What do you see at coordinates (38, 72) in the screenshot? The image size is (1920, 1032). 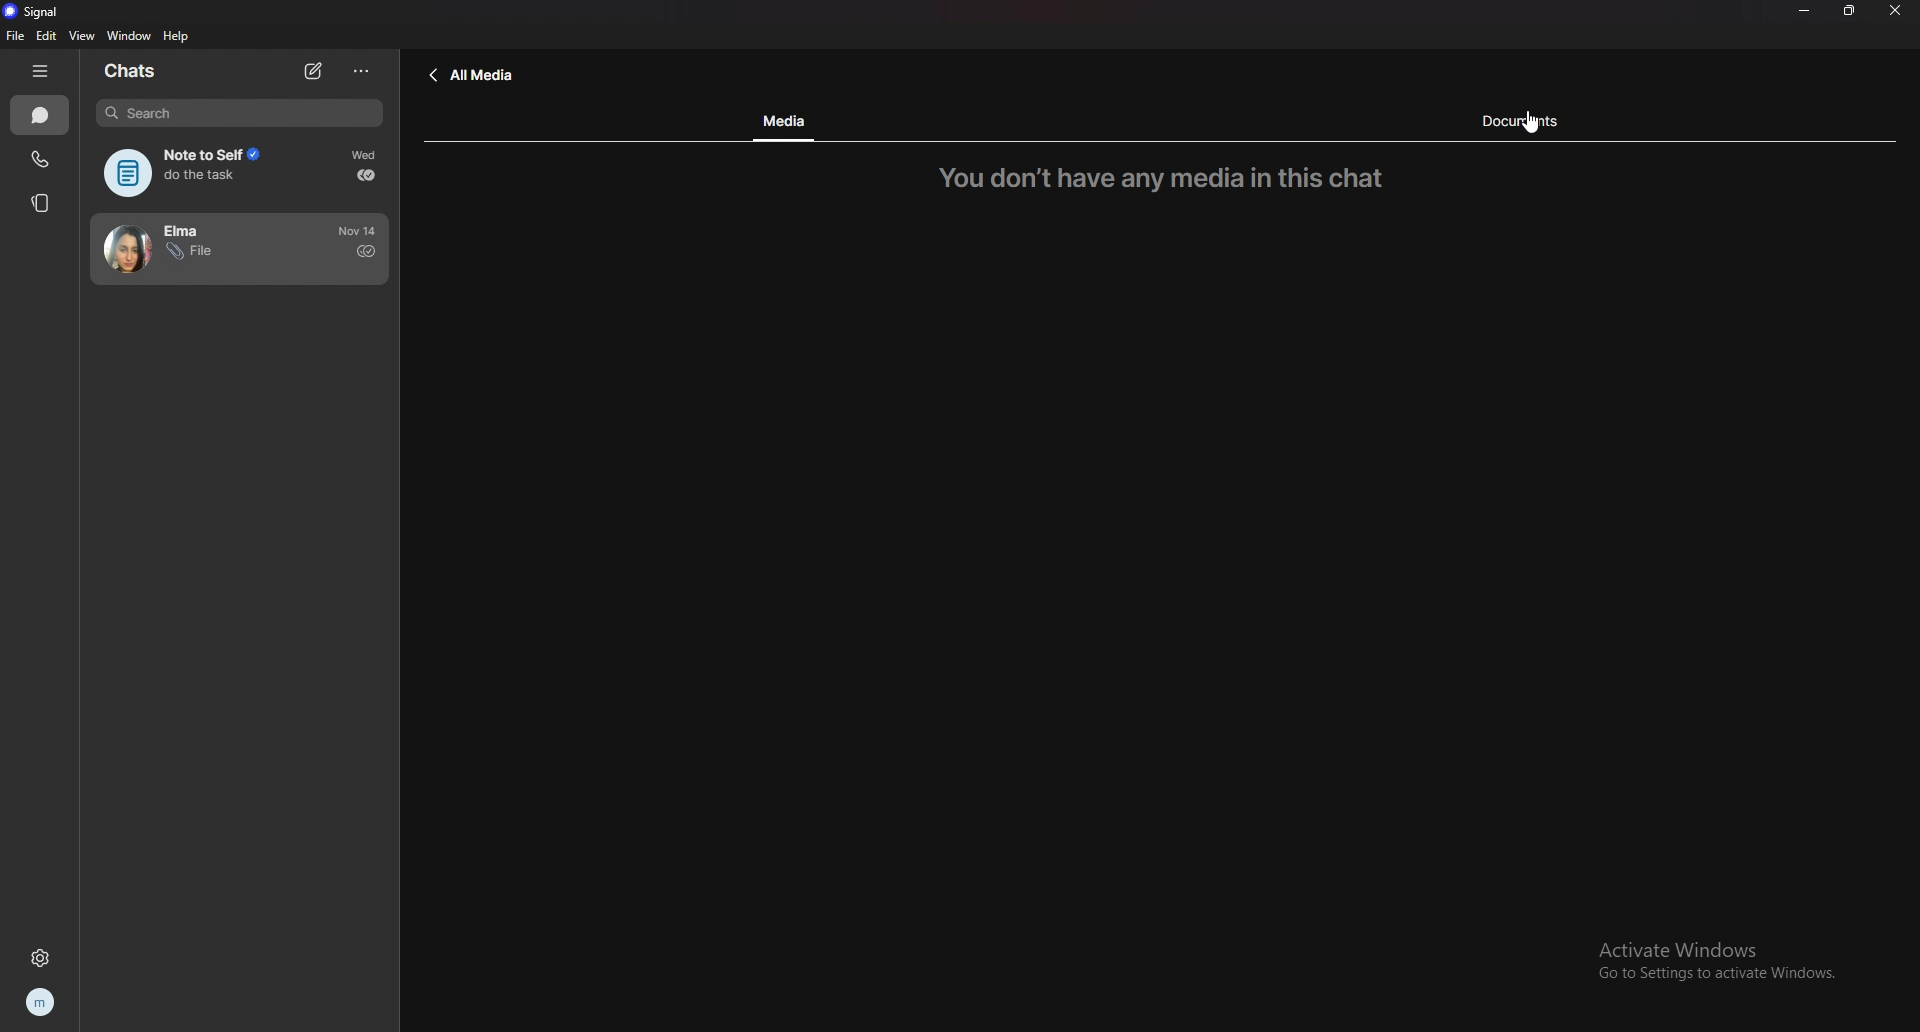 I see `hide tab` at bounding box center [38, 72].